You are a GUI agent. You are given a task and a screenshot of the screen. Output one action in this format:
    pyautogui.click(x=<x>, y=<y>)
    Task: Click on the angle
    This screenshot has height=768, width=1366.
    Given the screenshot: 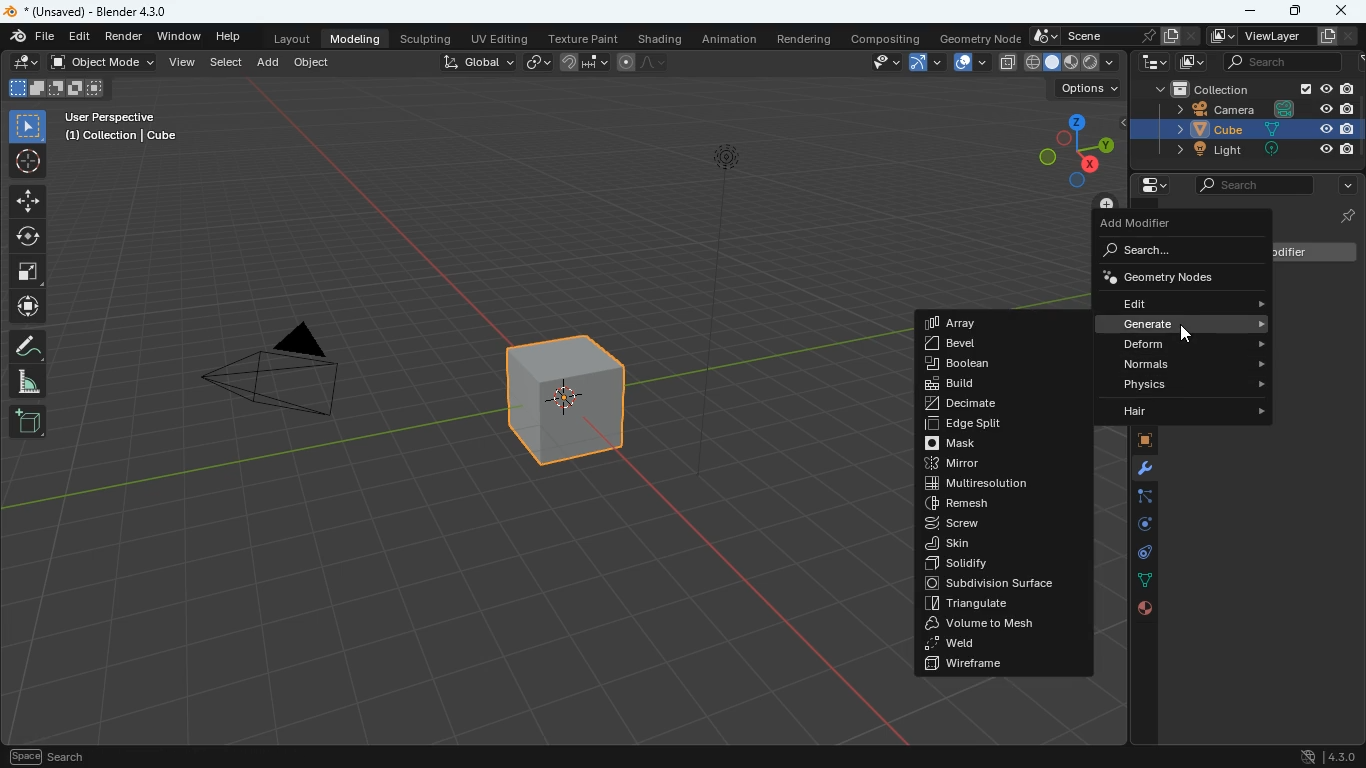 What is the action you would take?
    pyautogui.click(x=29, y=382)
    